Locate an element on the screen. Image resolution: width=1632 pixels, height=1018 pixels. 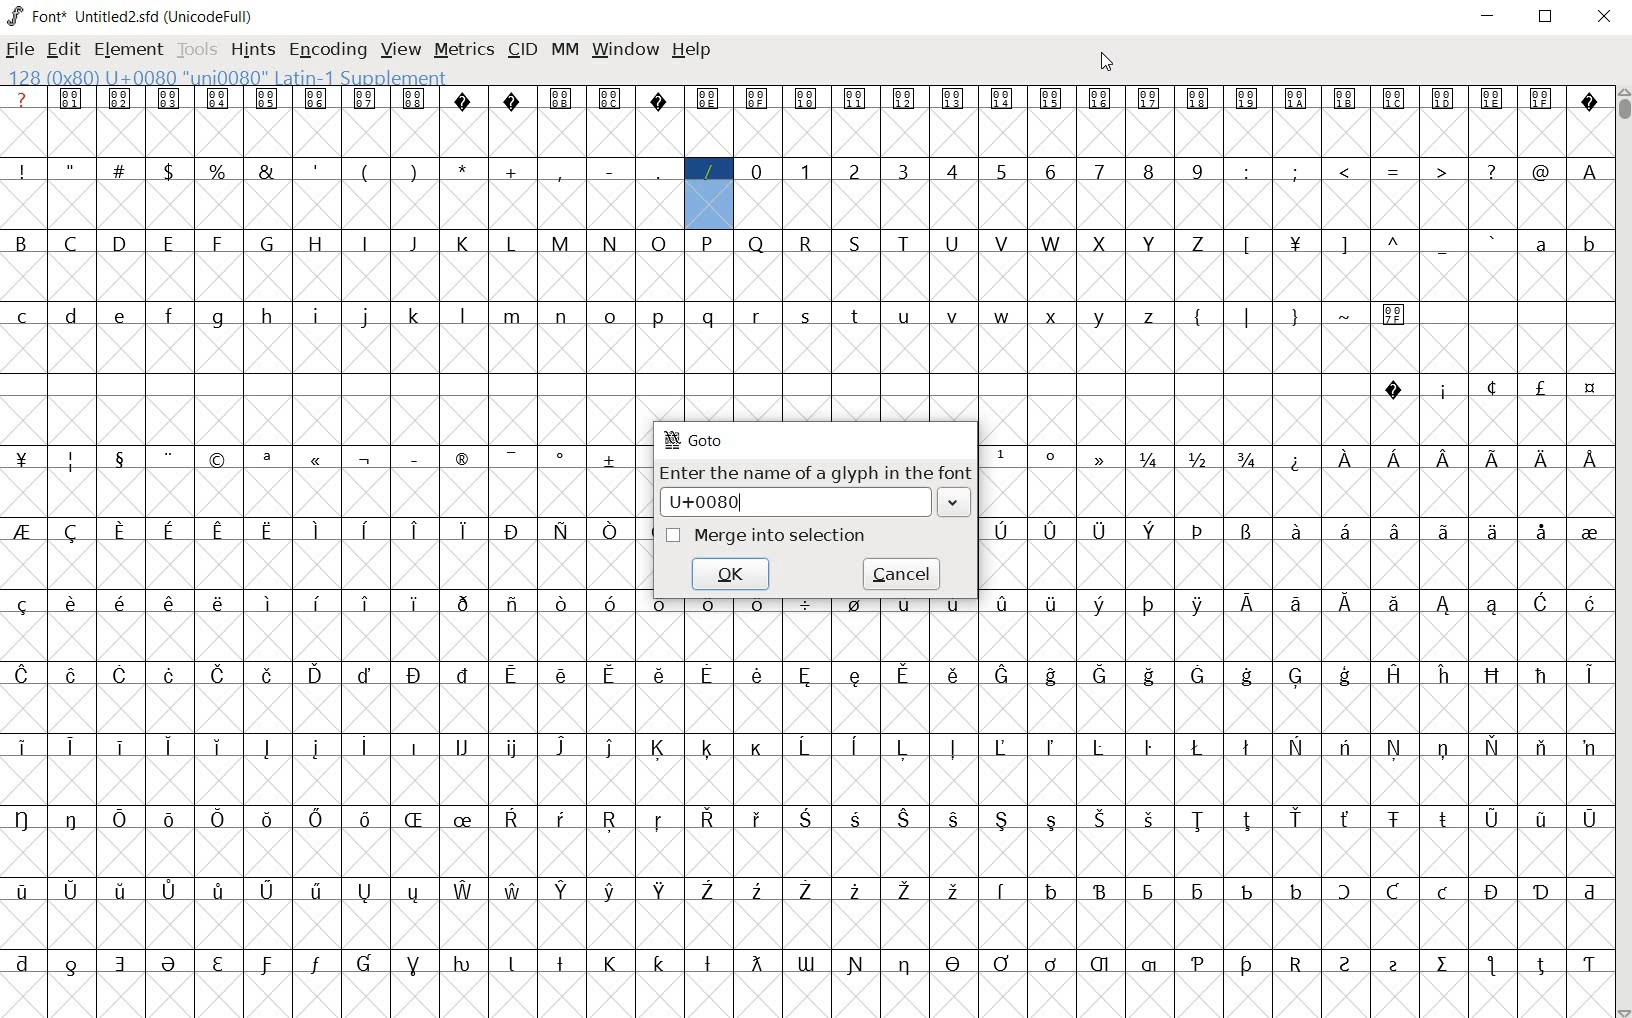
glyph is located at coordinates (708, 243).